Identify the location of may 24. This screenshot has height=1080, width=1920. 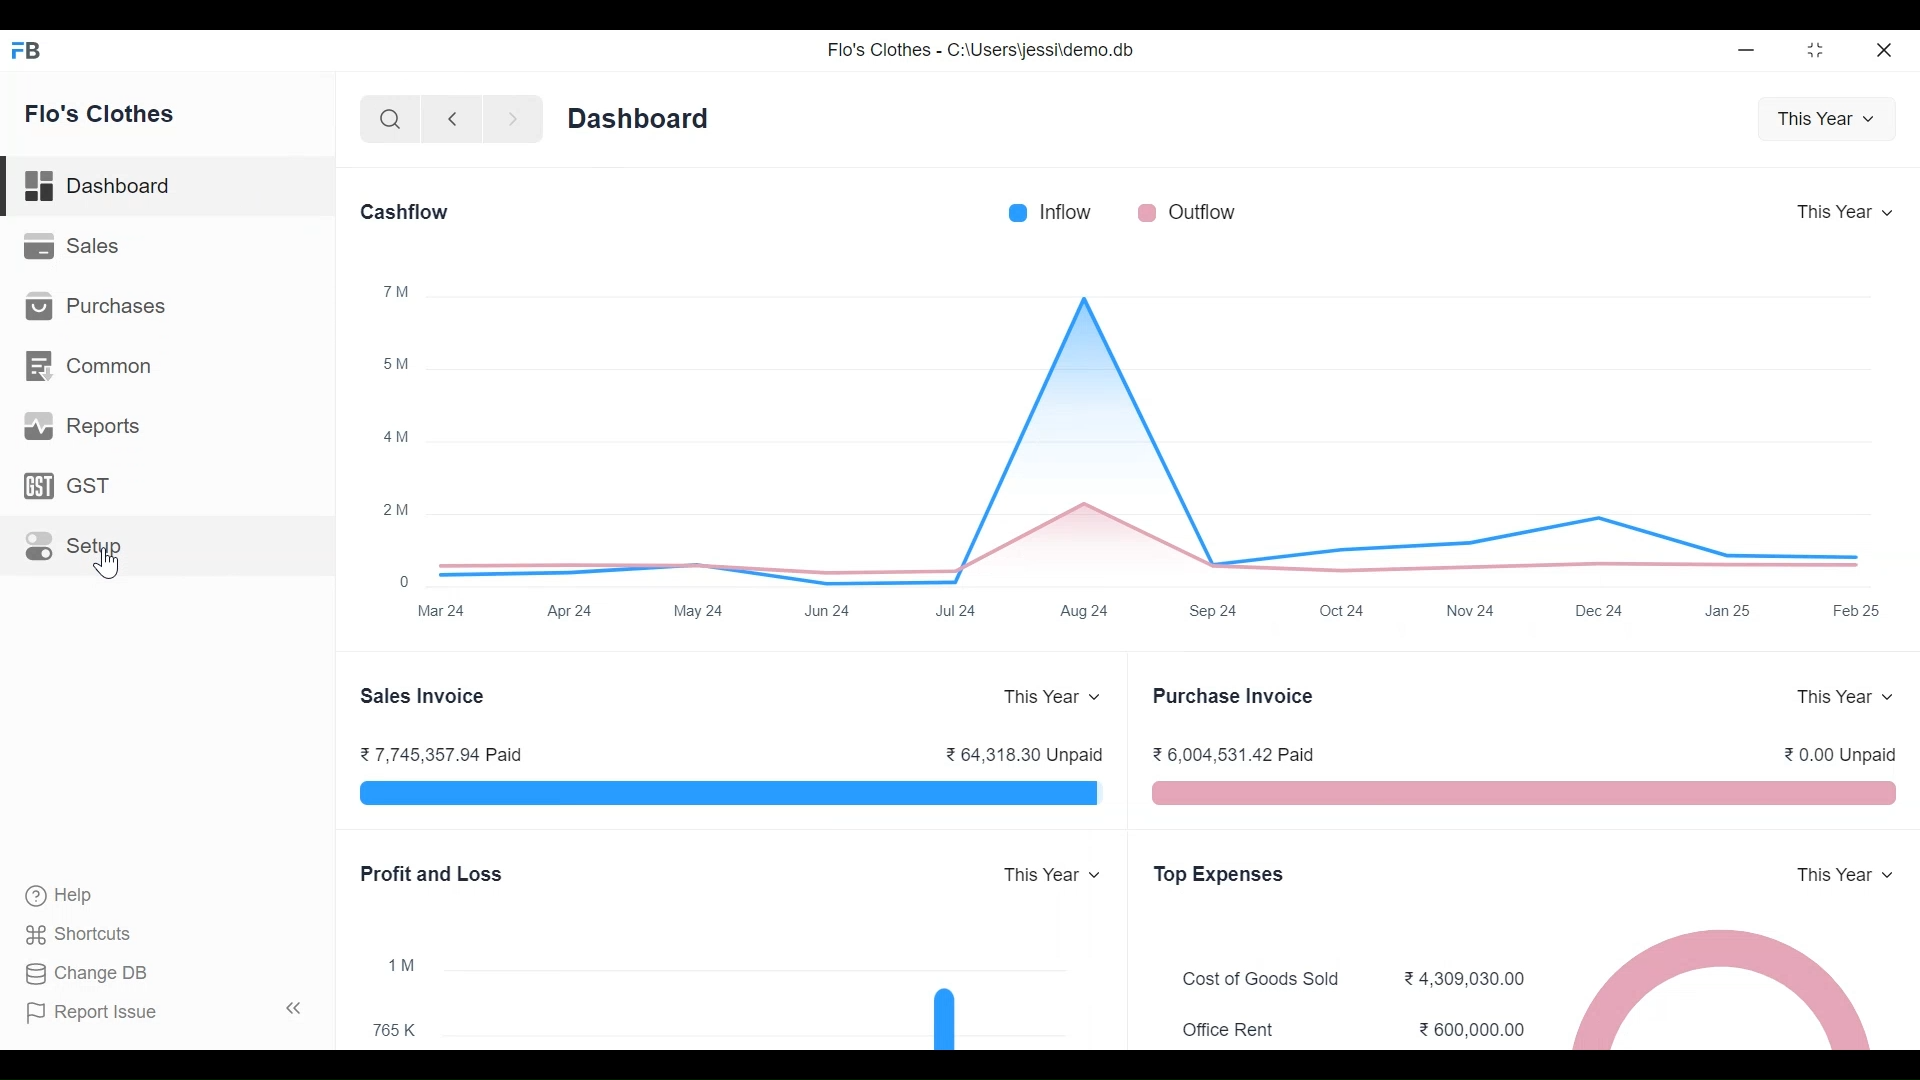
(700, 611).